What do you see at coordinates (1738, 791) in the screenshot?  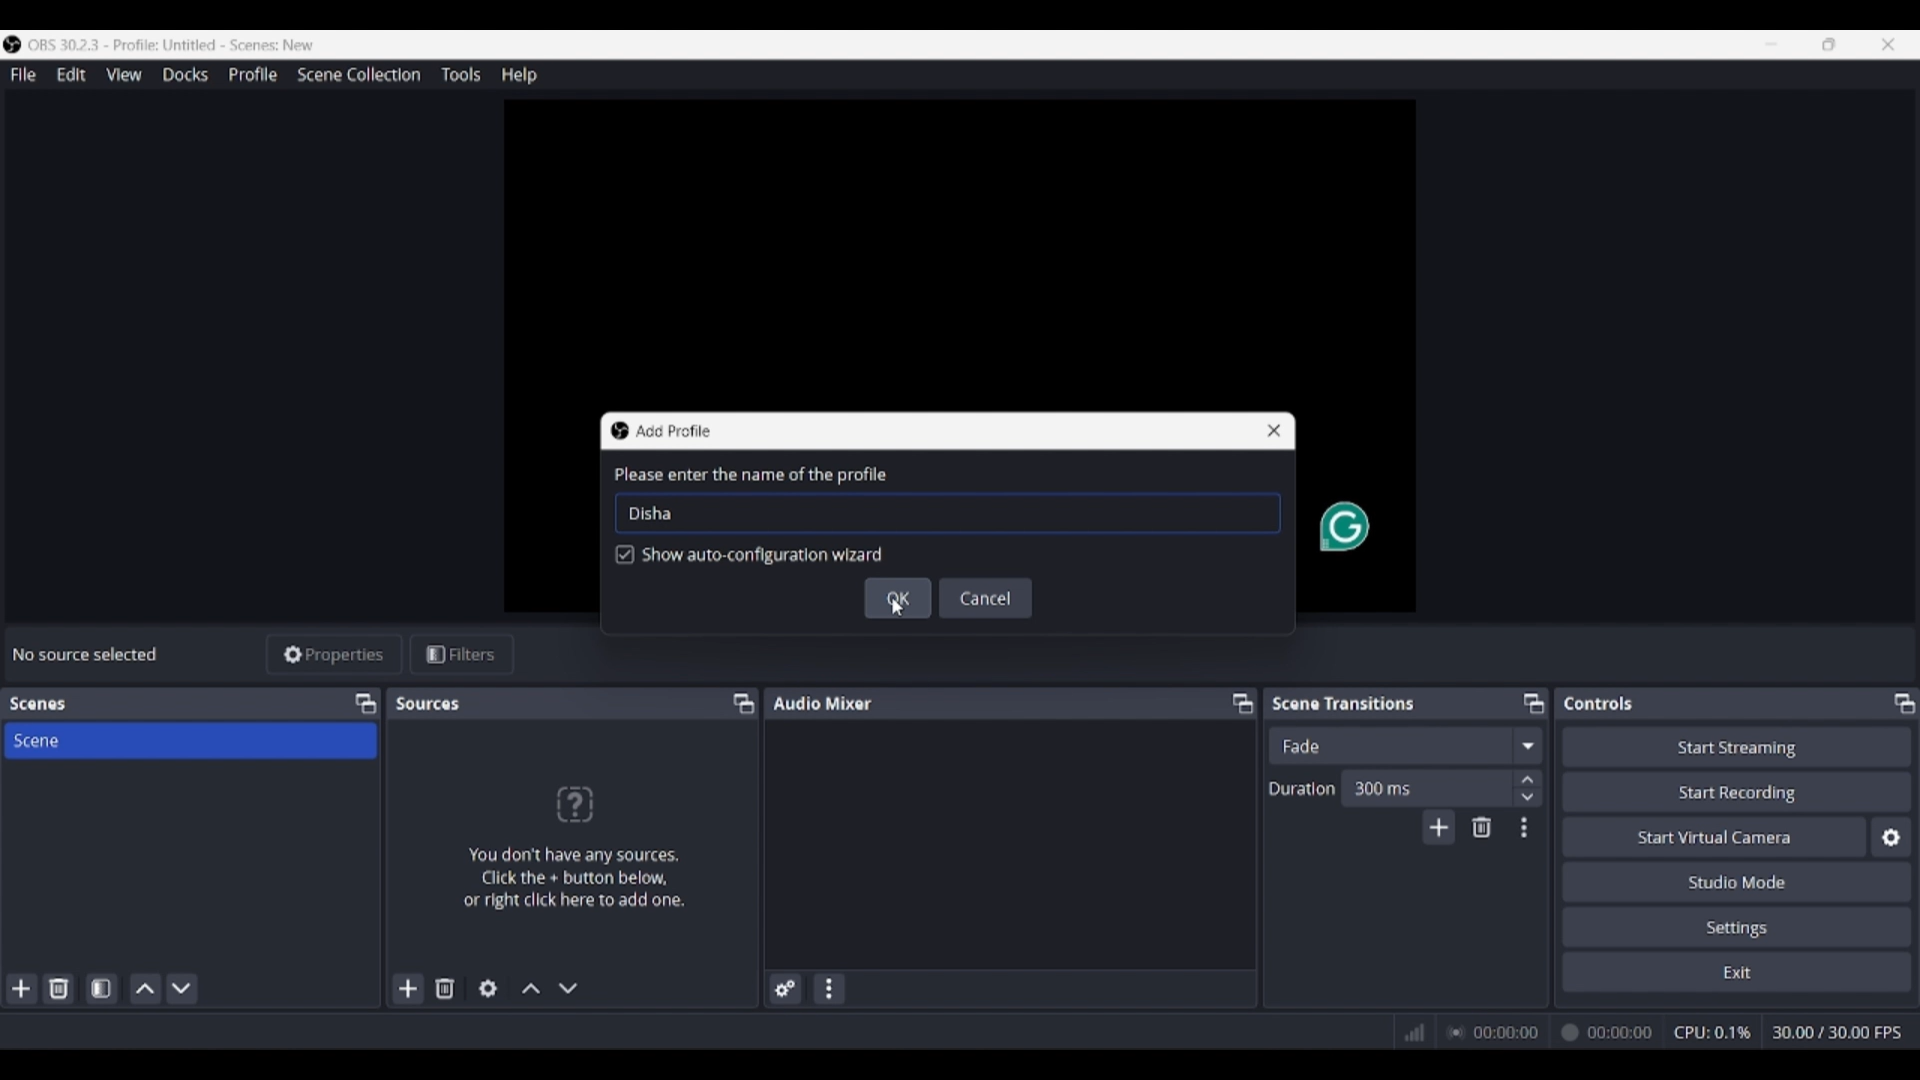 I see `Start recording` at bounding box center [1738, 791].